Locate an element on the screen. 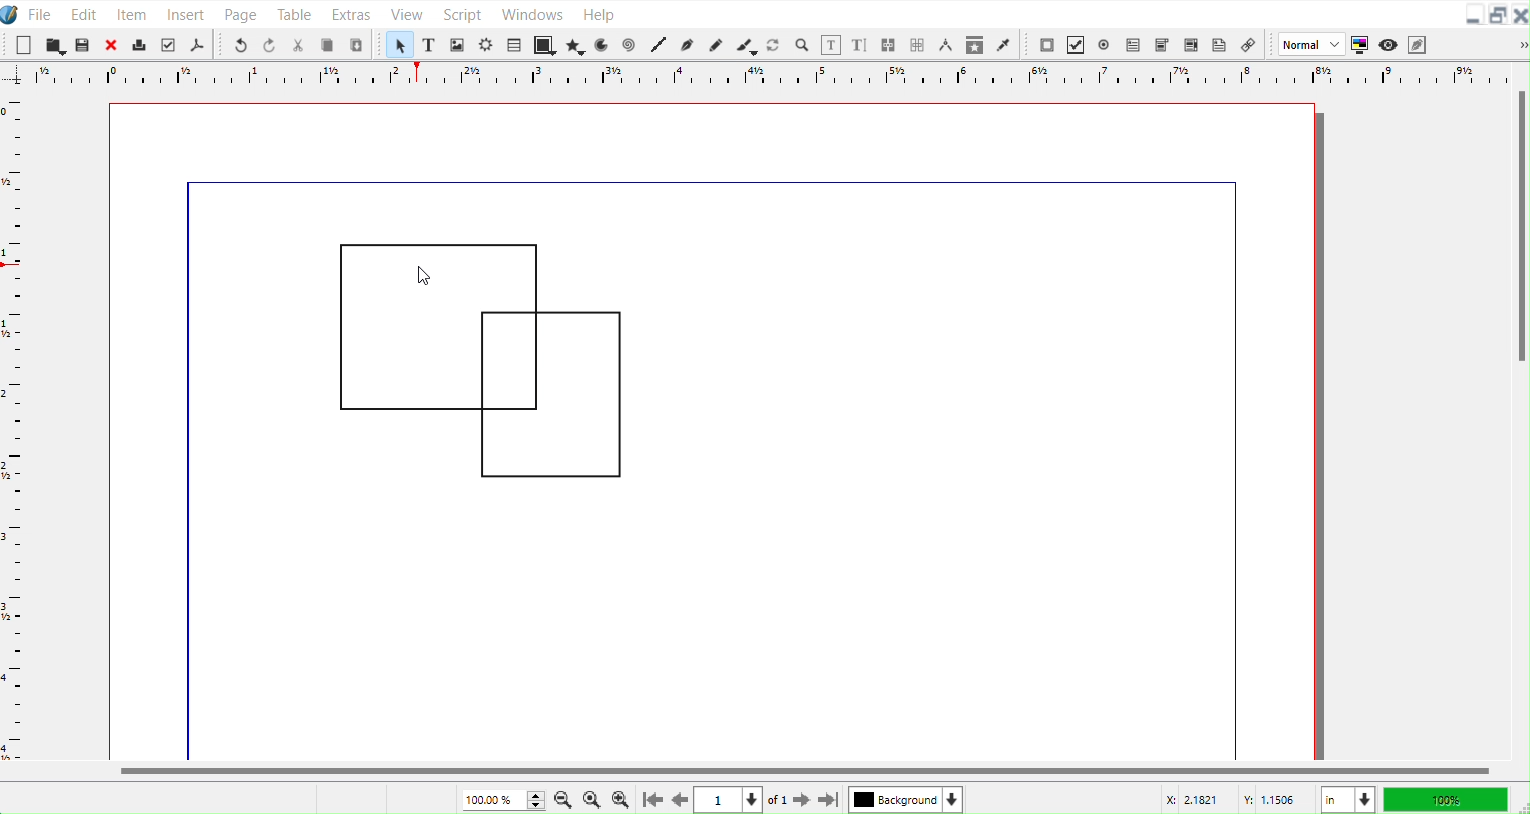  Shape  is located at coordinates (545, 44).